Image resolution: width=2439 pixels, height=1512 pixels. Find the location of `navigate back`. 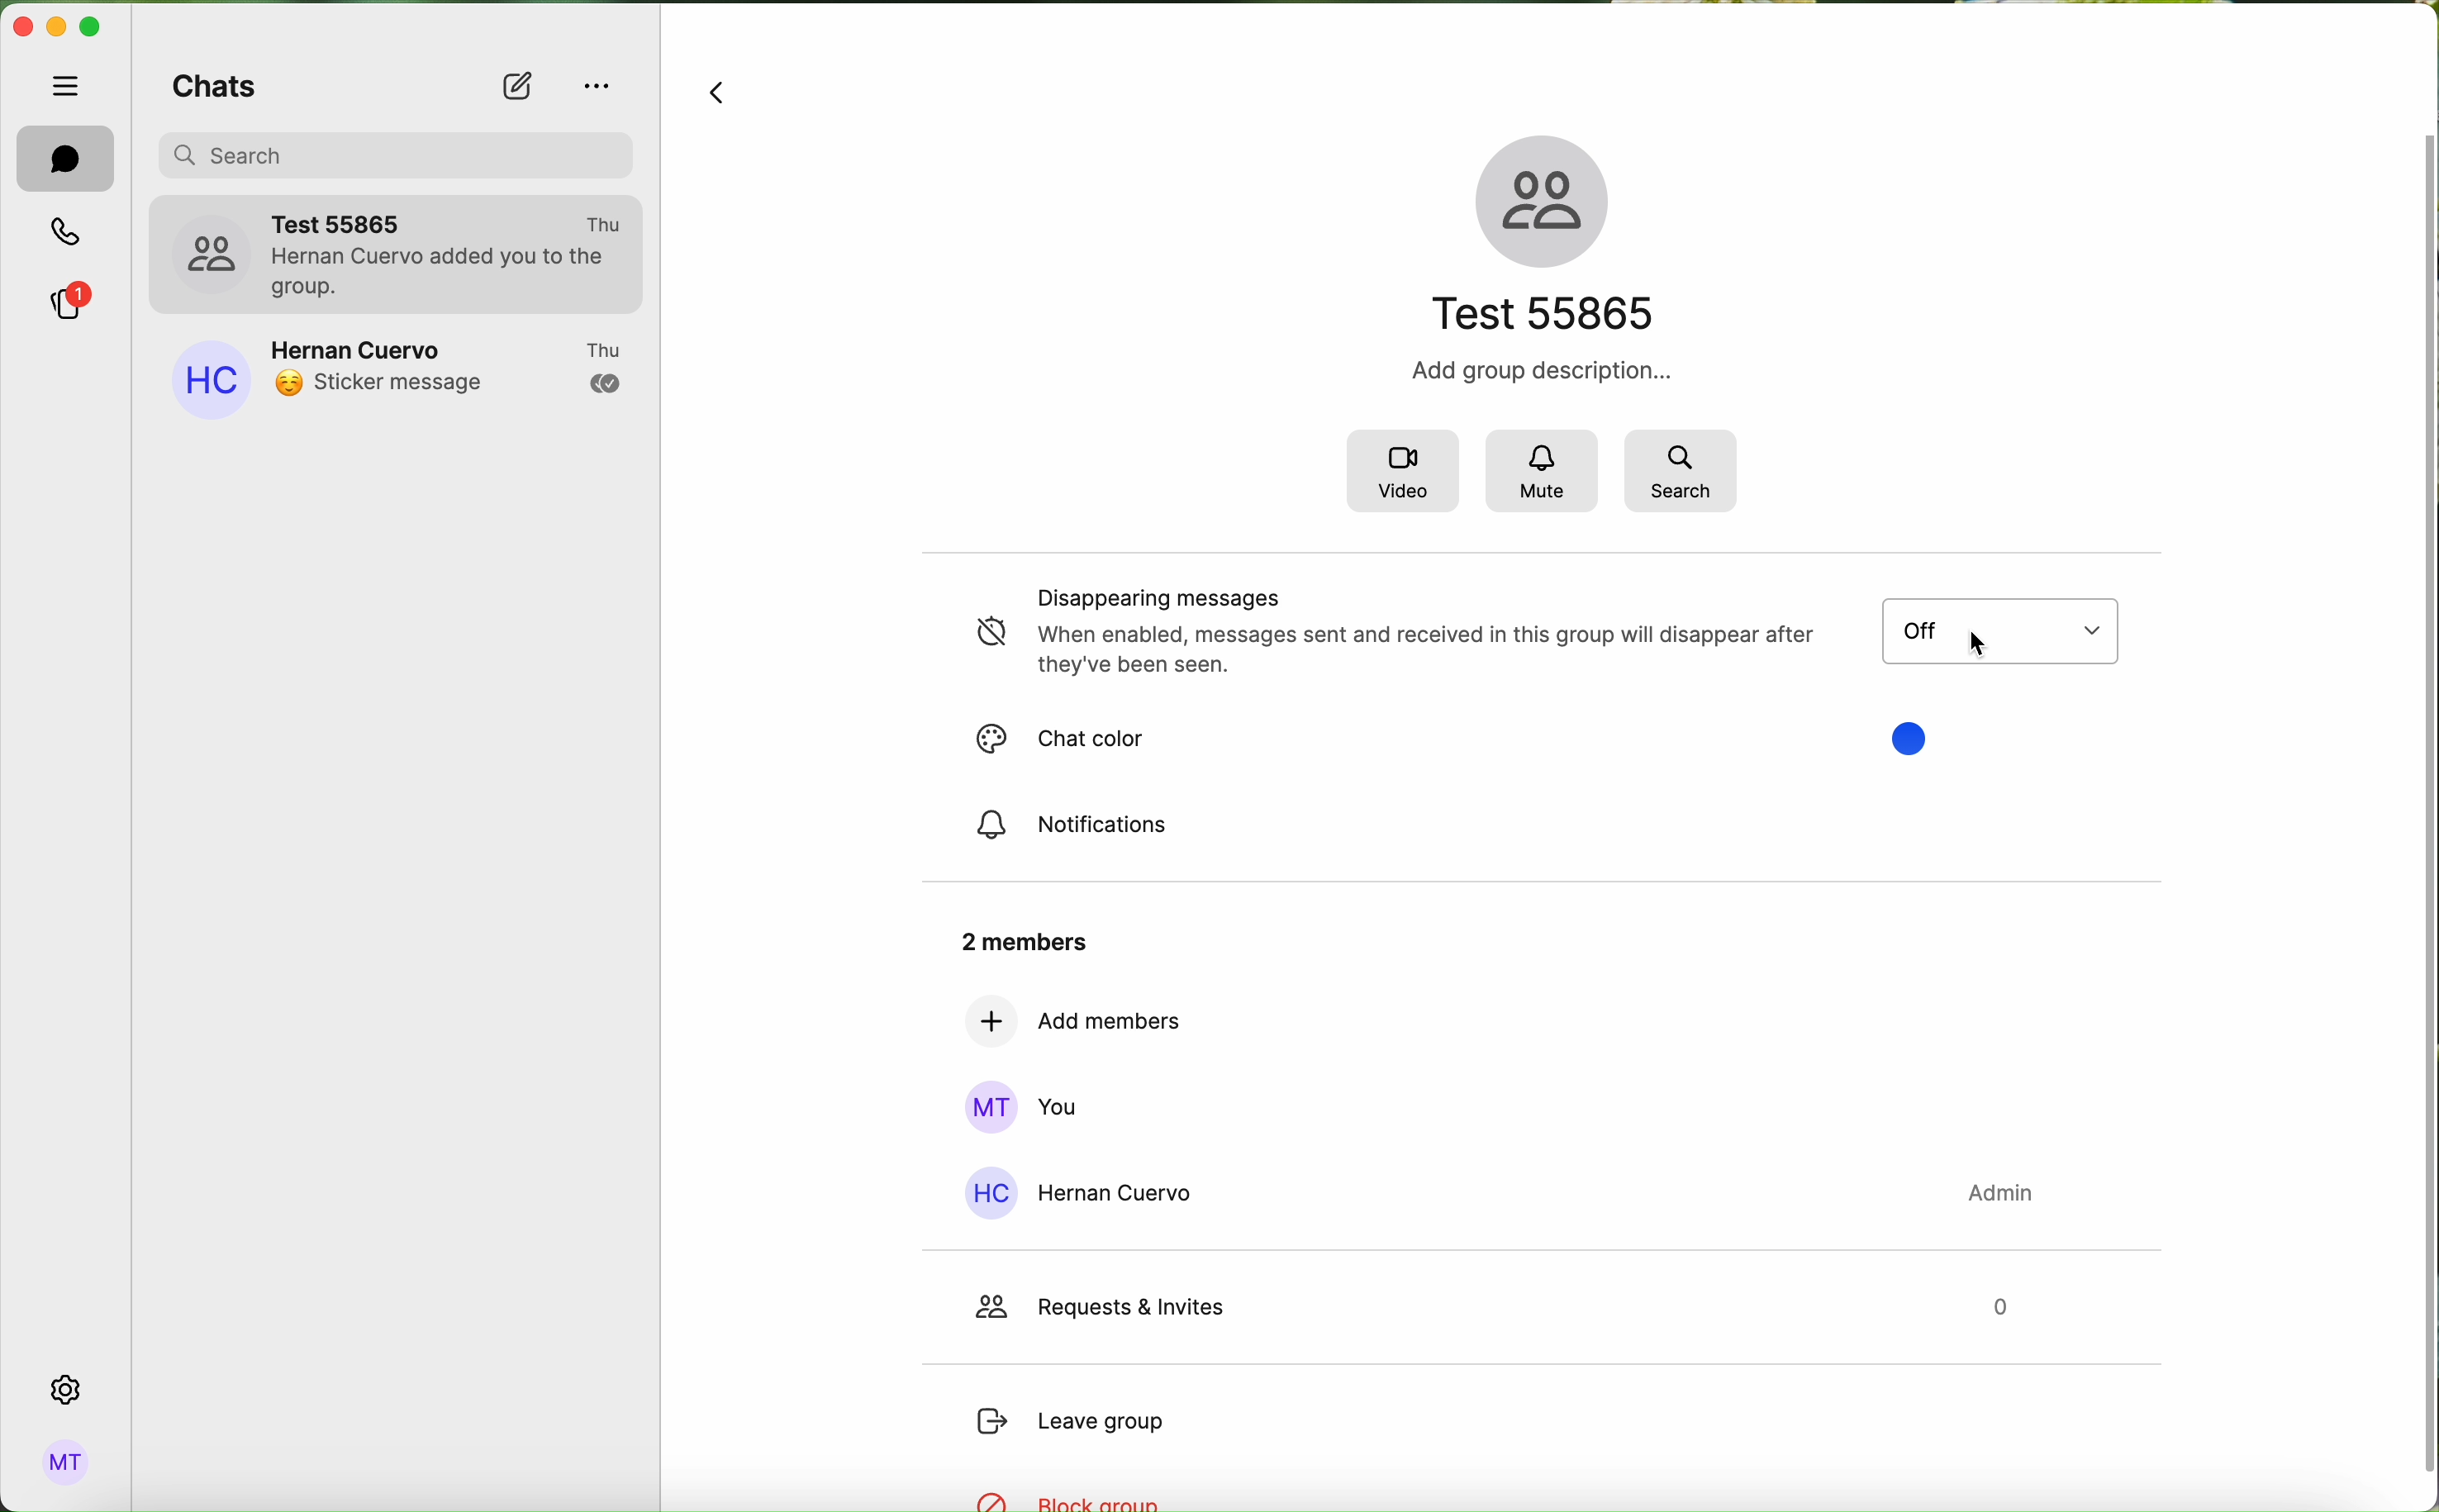

navigate back is located at coordinates (719, 91).